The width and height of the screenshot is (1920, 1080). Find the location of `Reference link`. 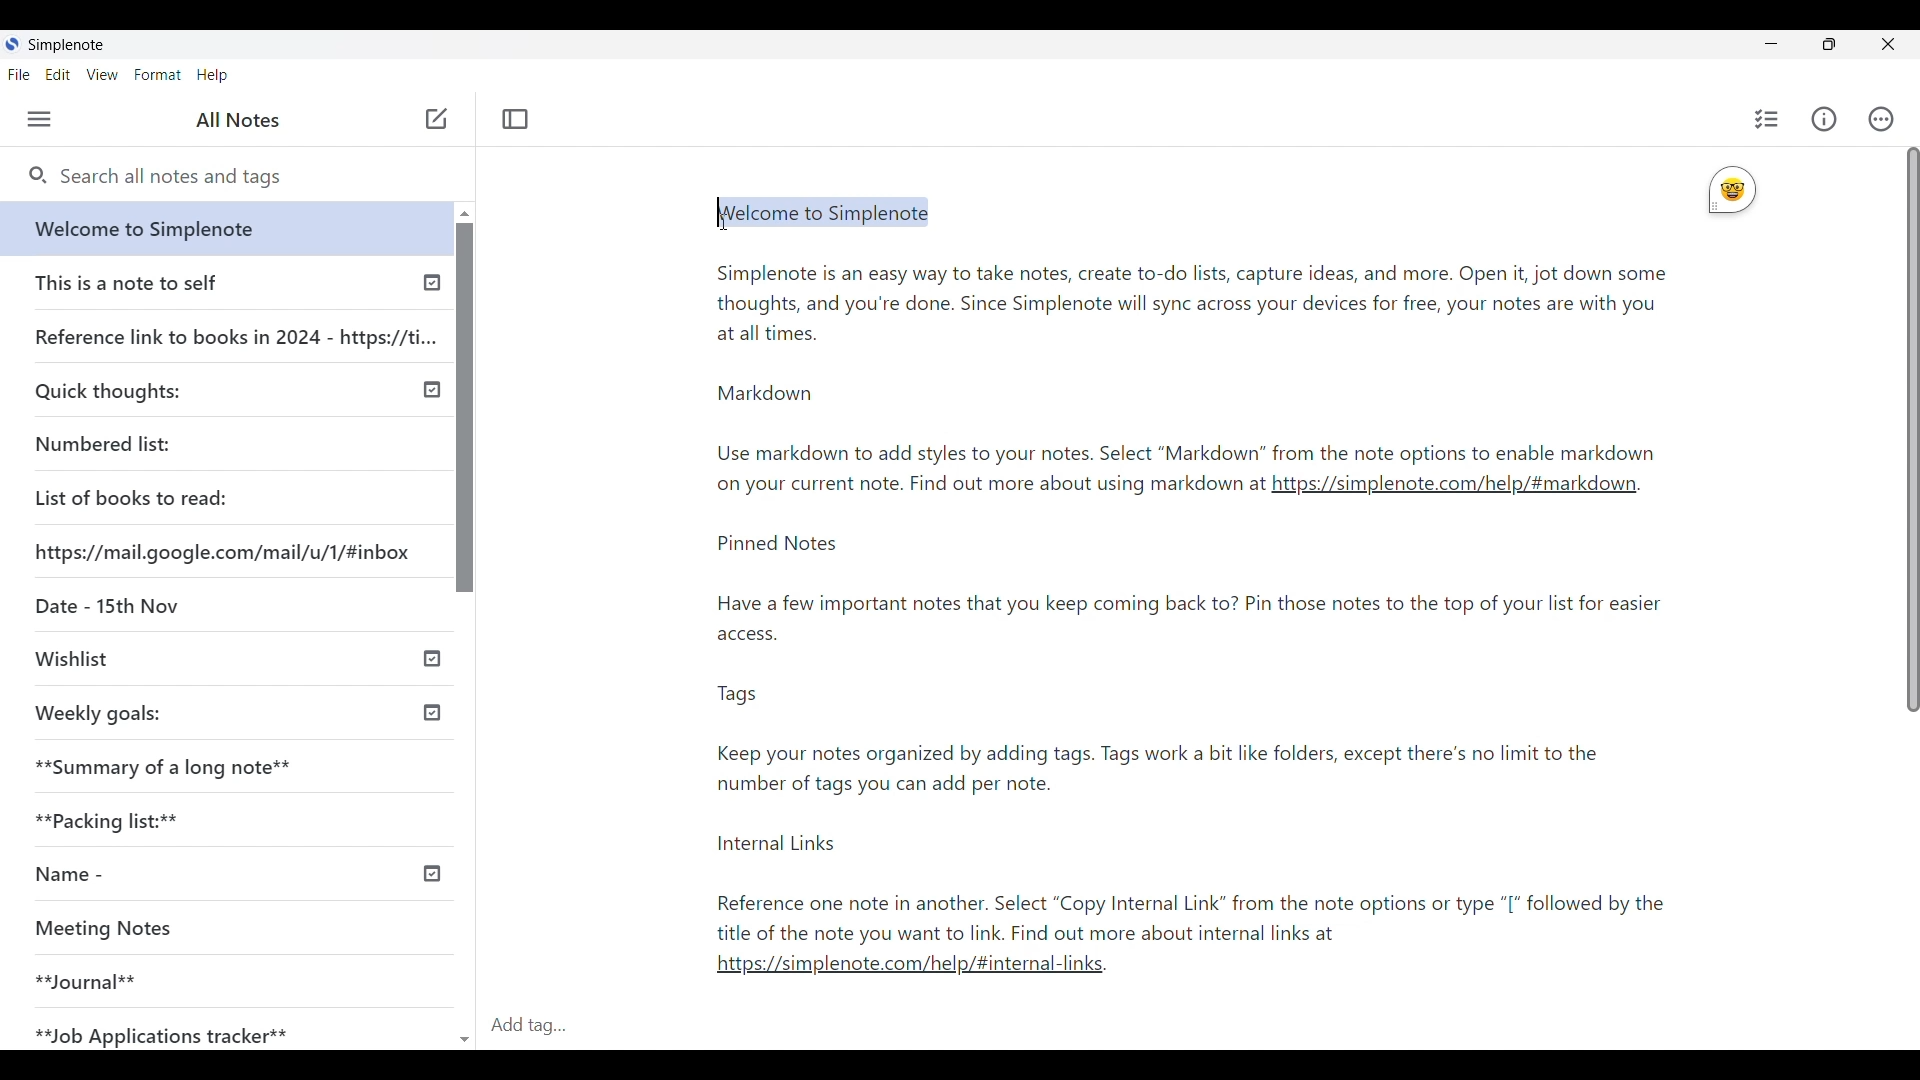

Reference link is located at coordinates (236, 334).